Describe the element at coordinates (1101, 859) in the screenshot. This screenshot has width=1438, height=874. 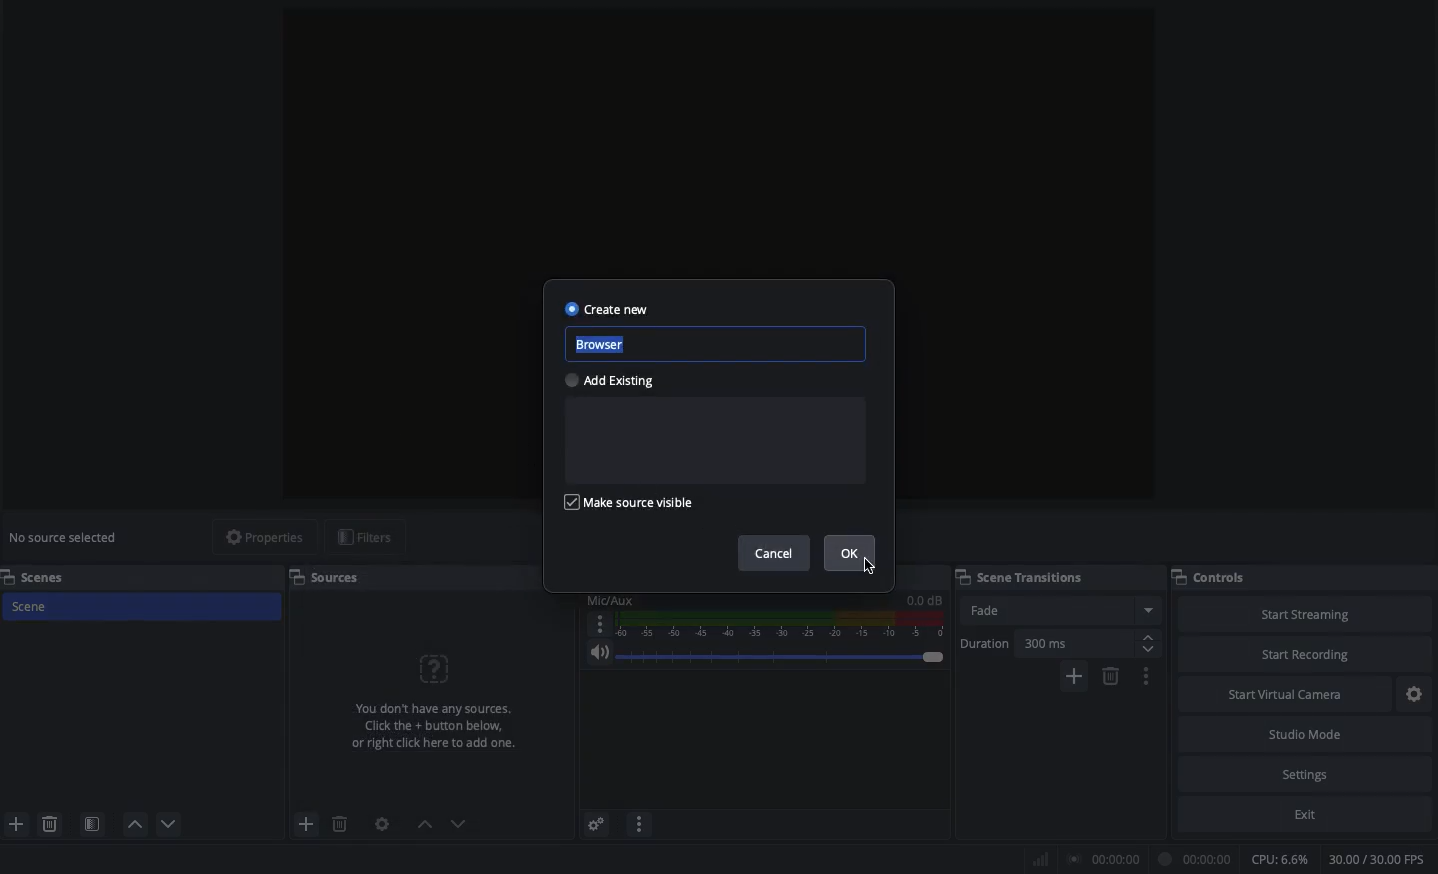
I see `Broadcast` at that location.